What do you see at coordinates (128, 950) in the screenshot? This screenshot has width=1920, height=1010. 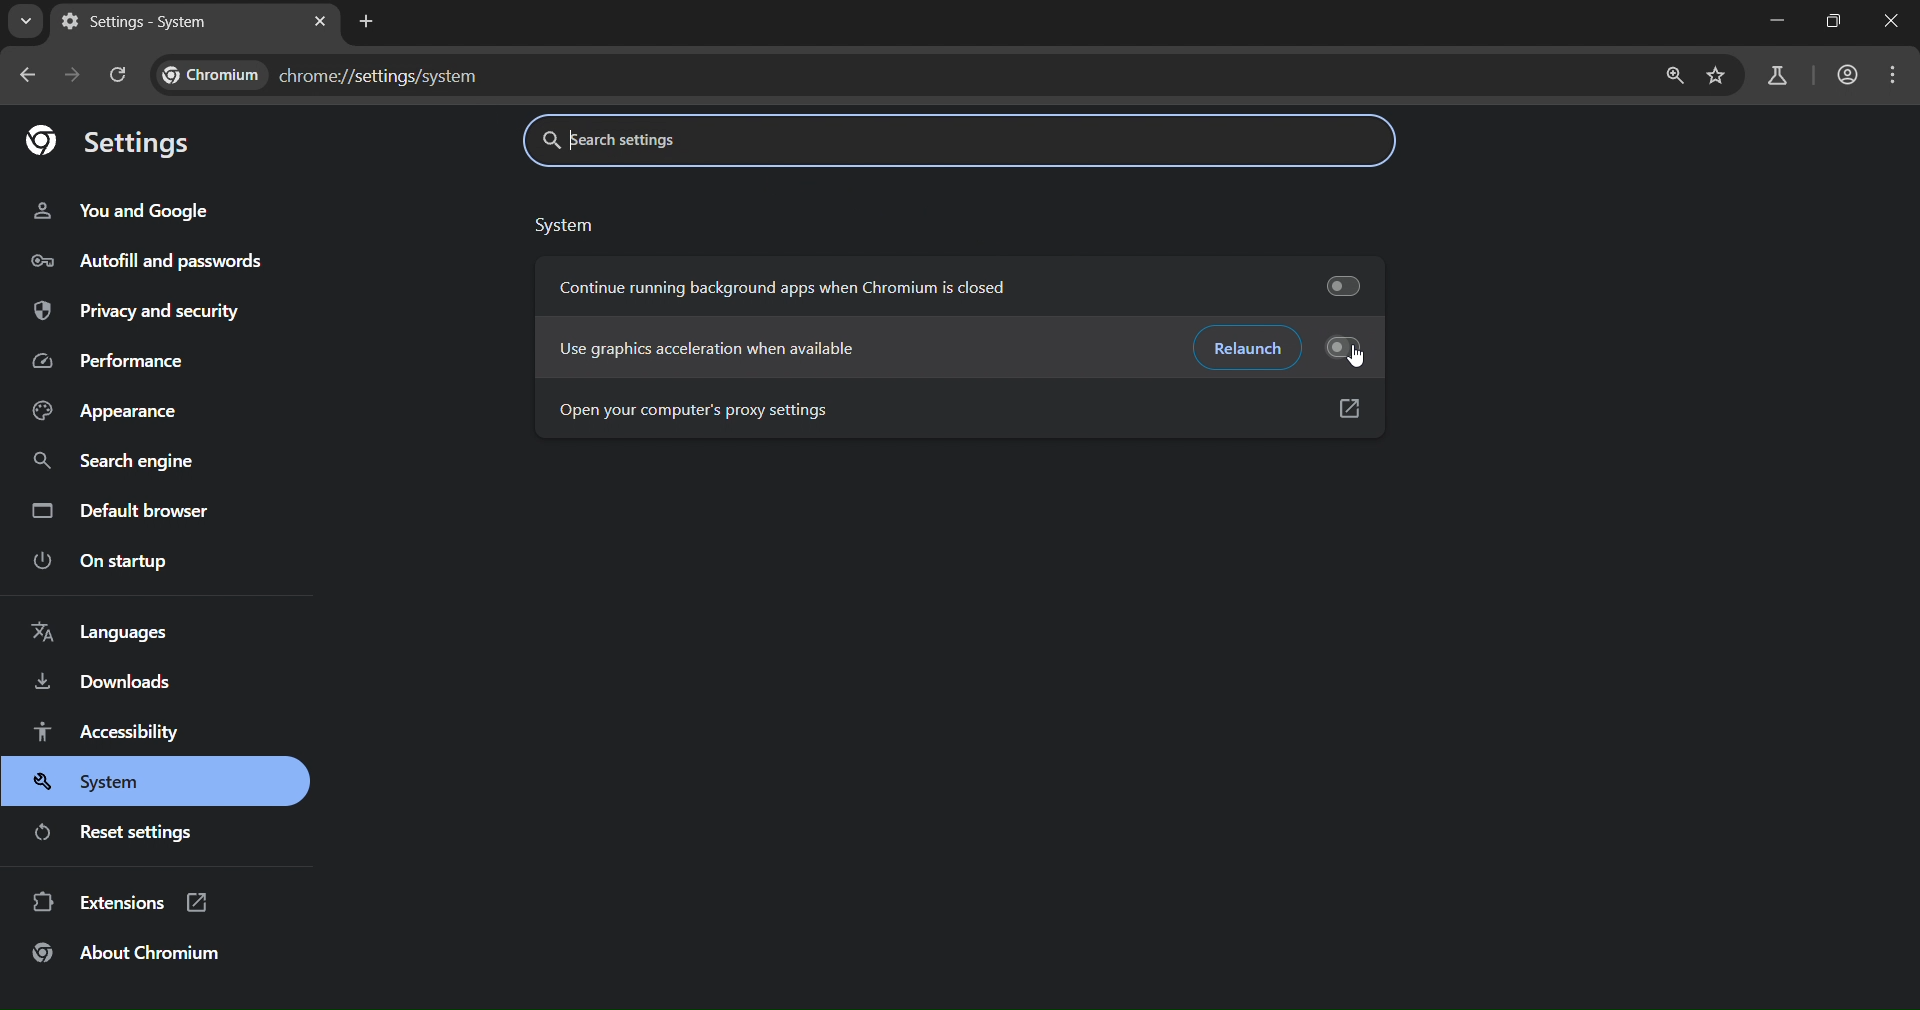 I see `about chromium` at bounding box center [128, 950].